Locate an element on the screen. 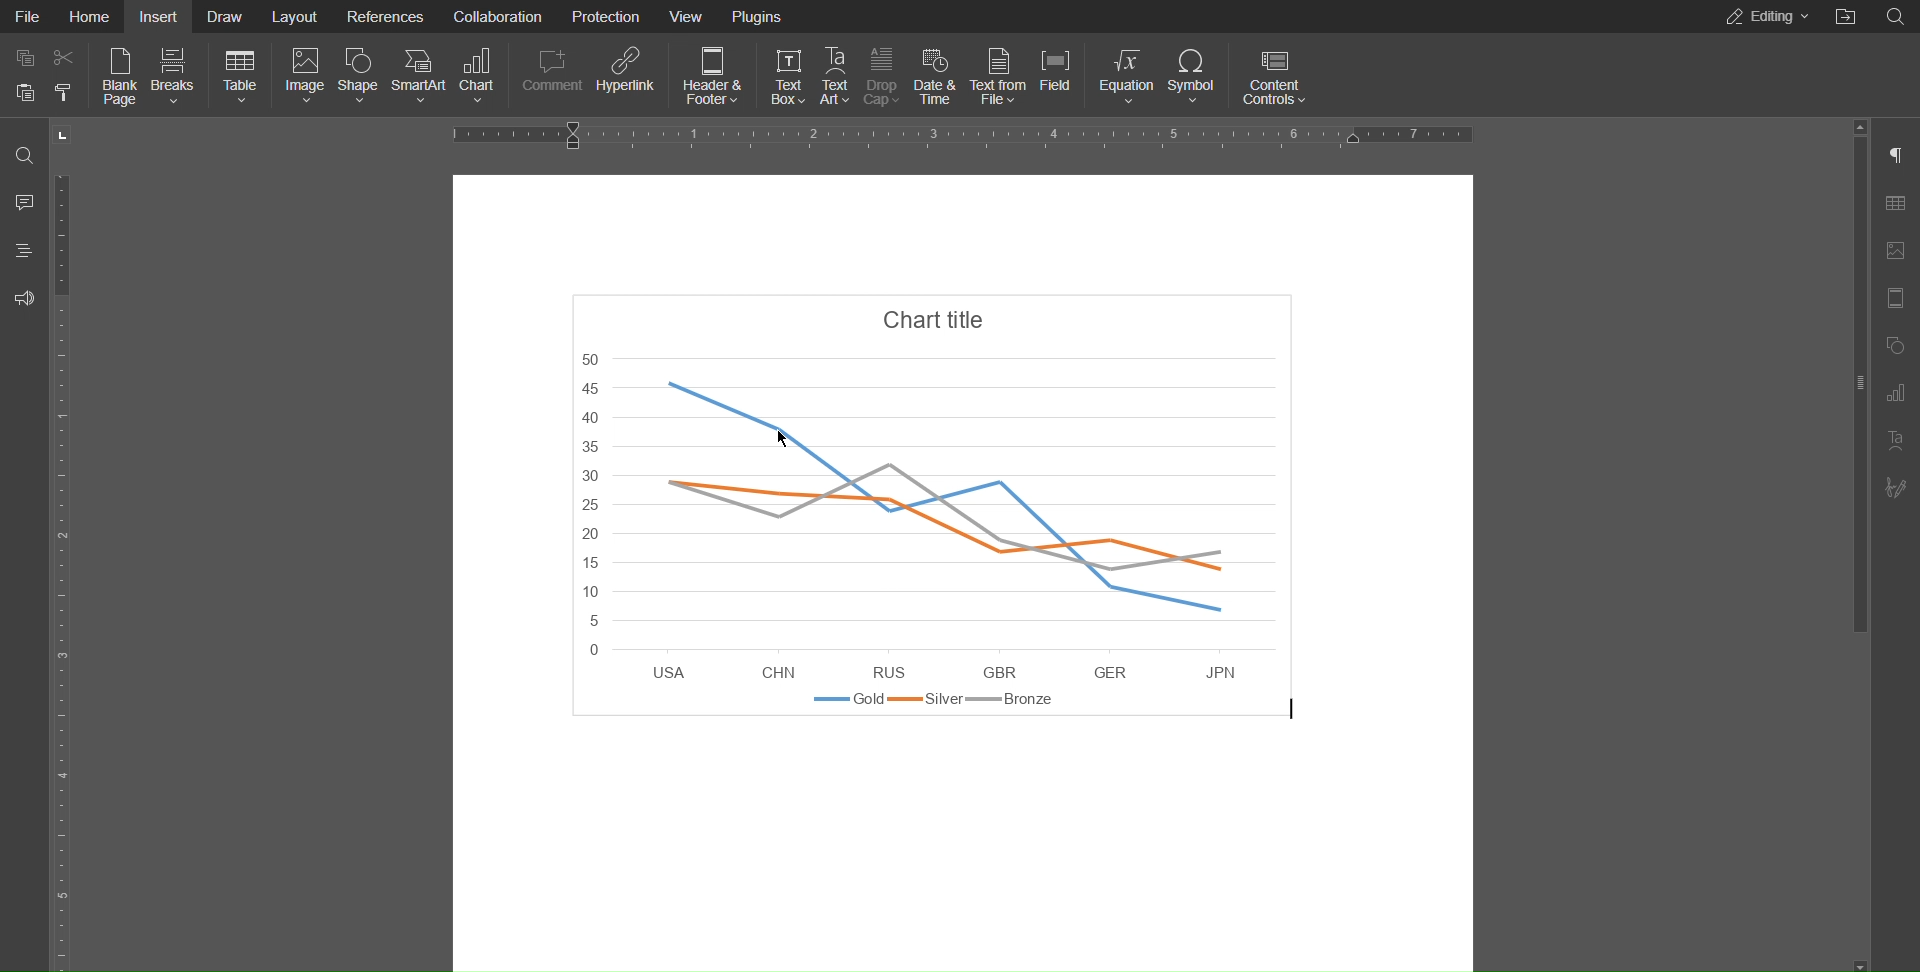 The height and width of the screenshot is (972, 1920). Symbol  is located at coordinates (1195, 73).